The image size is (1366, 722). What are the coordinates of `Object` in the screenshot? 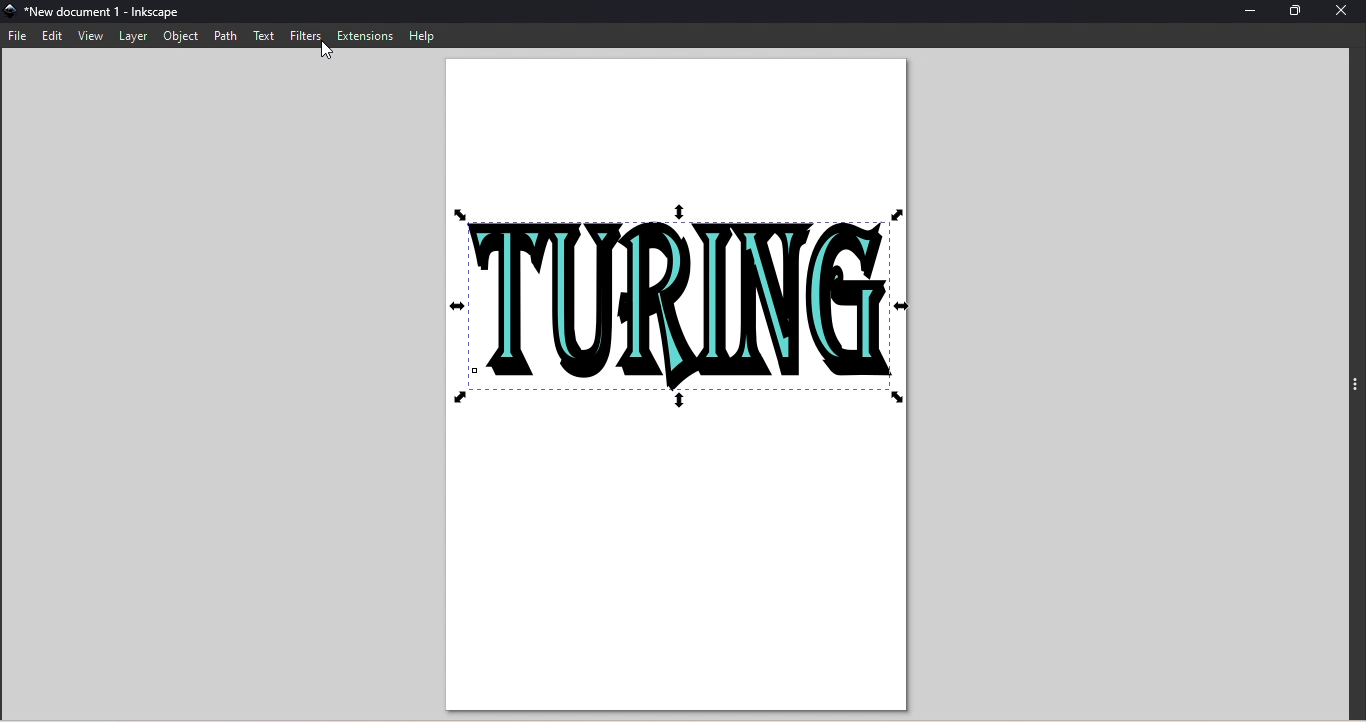 It's located at (181, 36).